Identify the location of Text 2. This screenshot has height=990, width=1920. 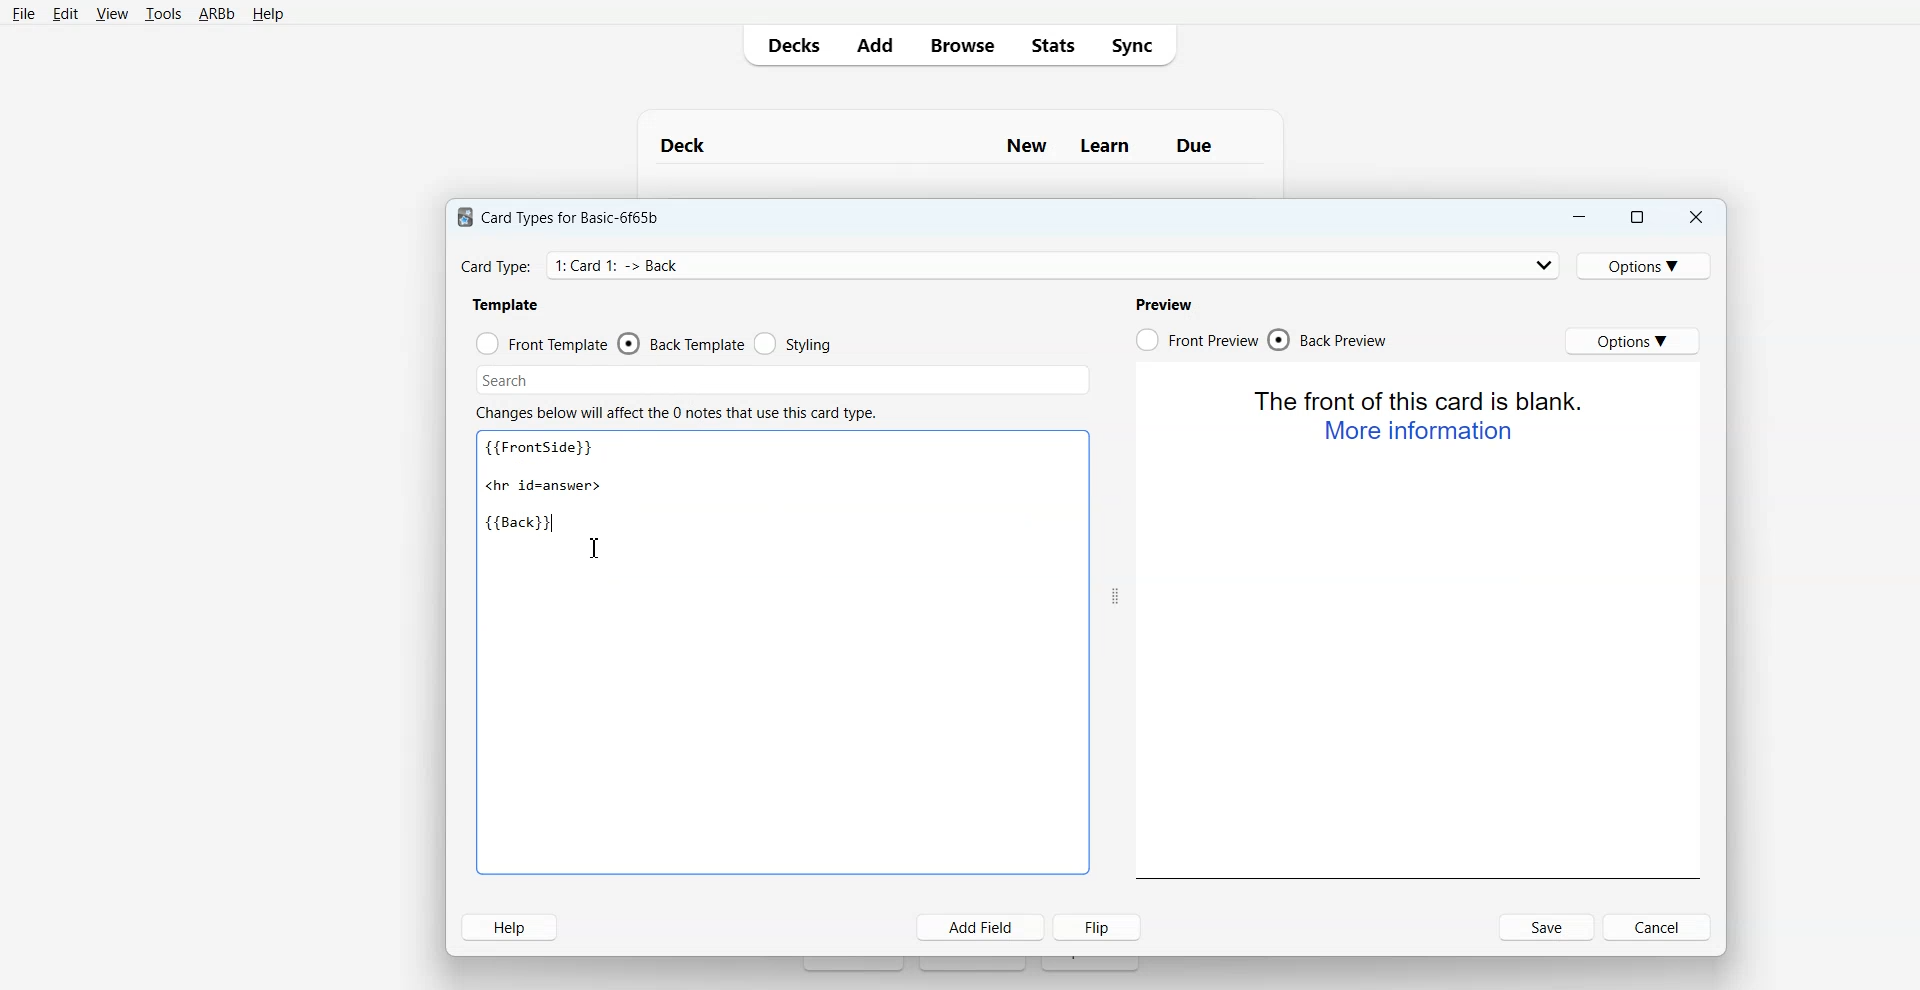
(1421, 415).